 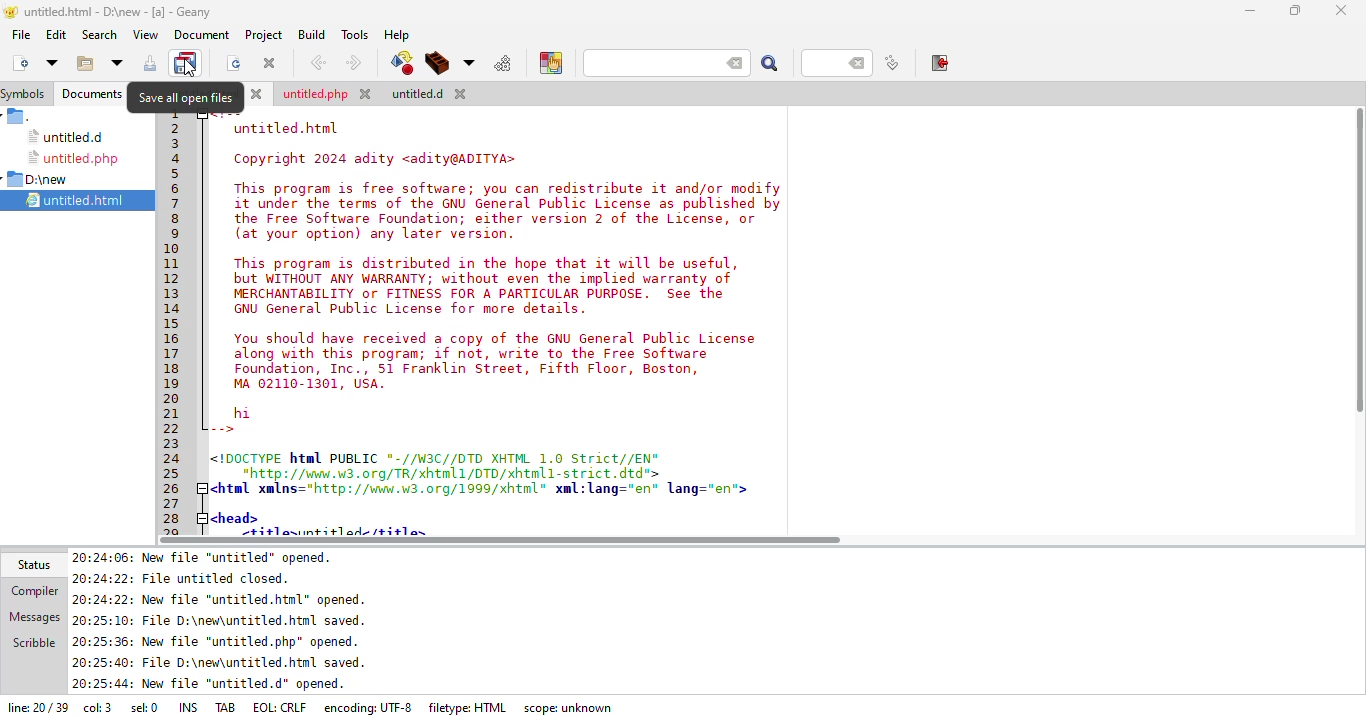 What do you see at coordinates (37, 564) in the screenshot?
I see `status` at bounding box center [37, 564].